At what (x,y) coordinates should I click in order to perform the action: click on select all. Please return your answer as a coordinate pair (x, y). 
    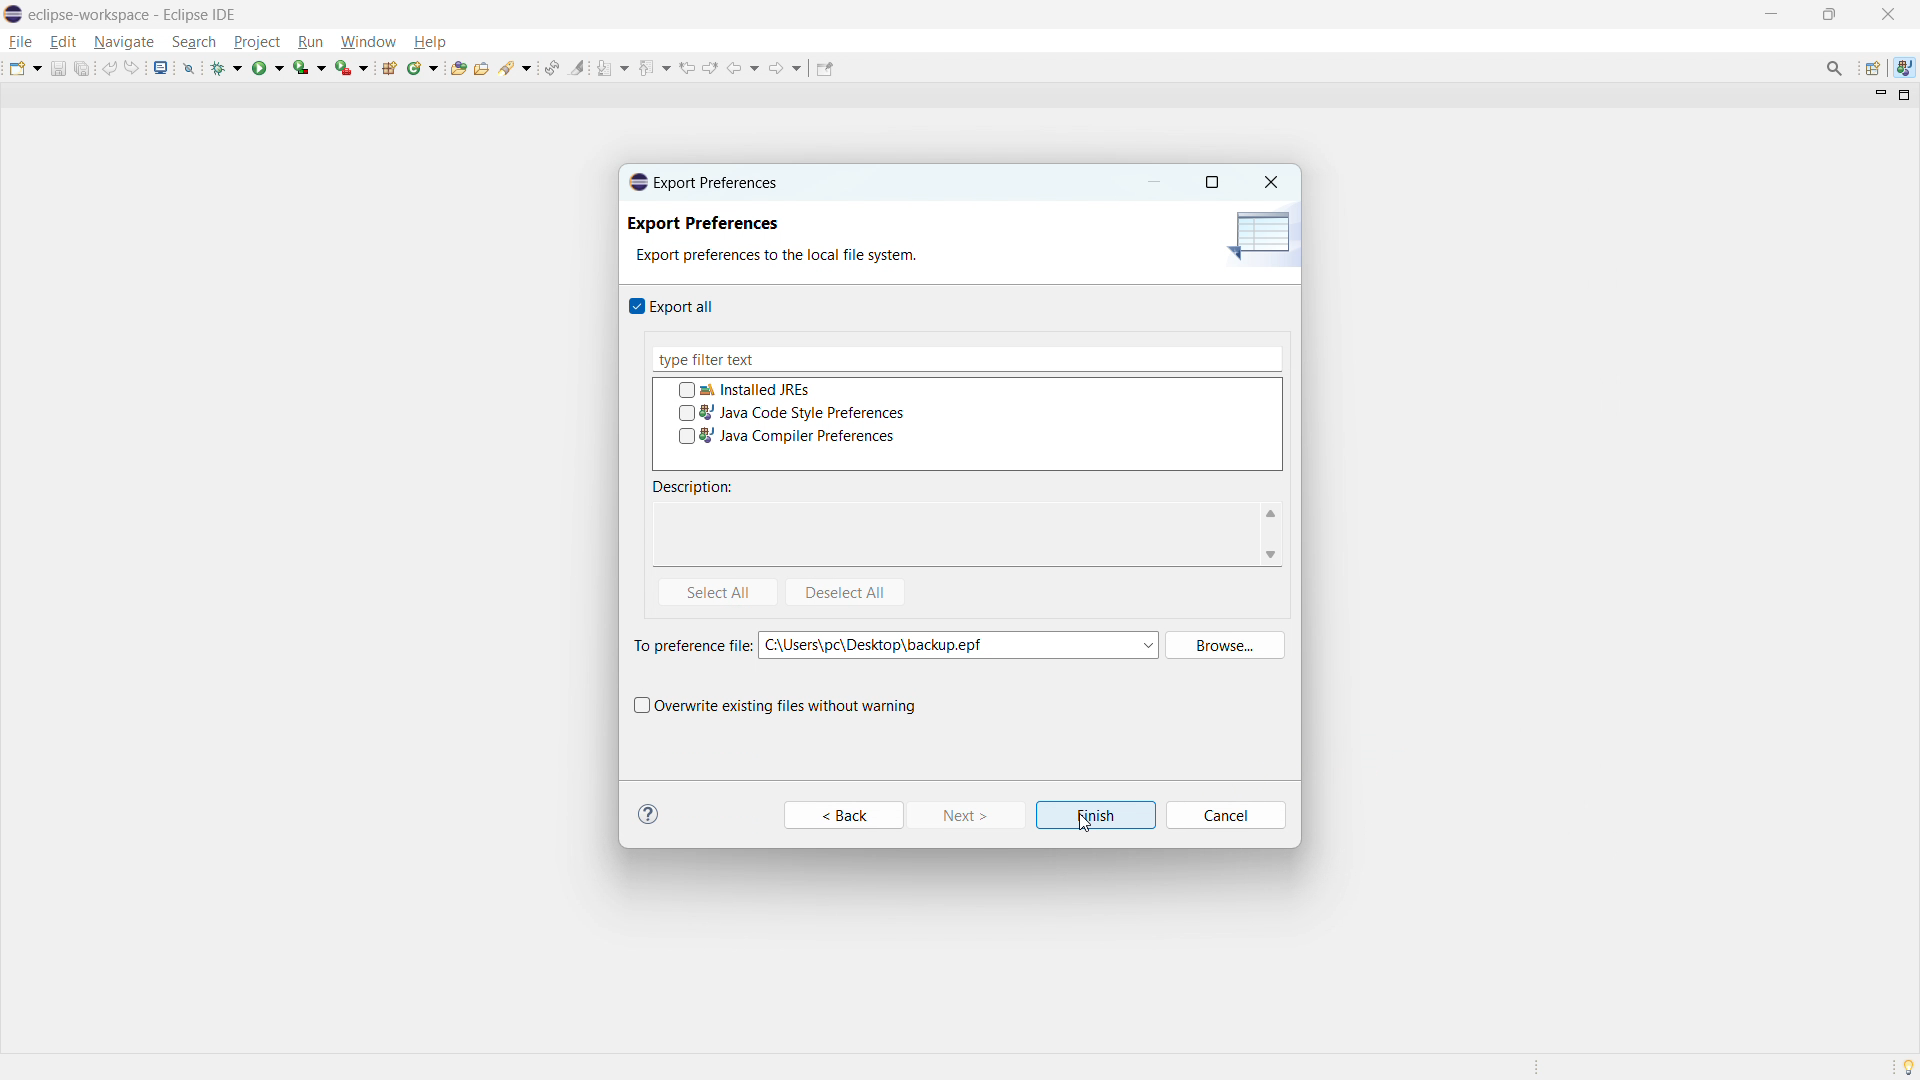
    Looking at the image, I should click on (718, 592).